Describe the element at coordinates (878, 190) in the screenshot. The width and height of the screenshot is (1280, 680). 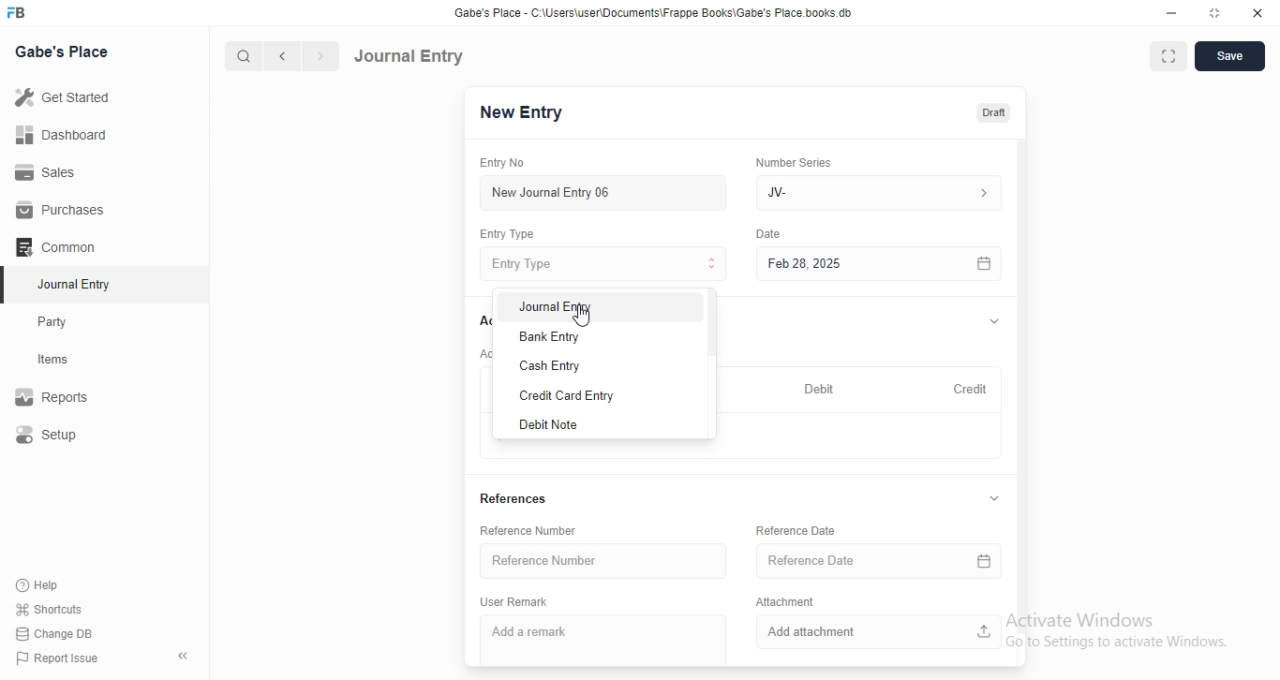
I see `JV-` at that location.